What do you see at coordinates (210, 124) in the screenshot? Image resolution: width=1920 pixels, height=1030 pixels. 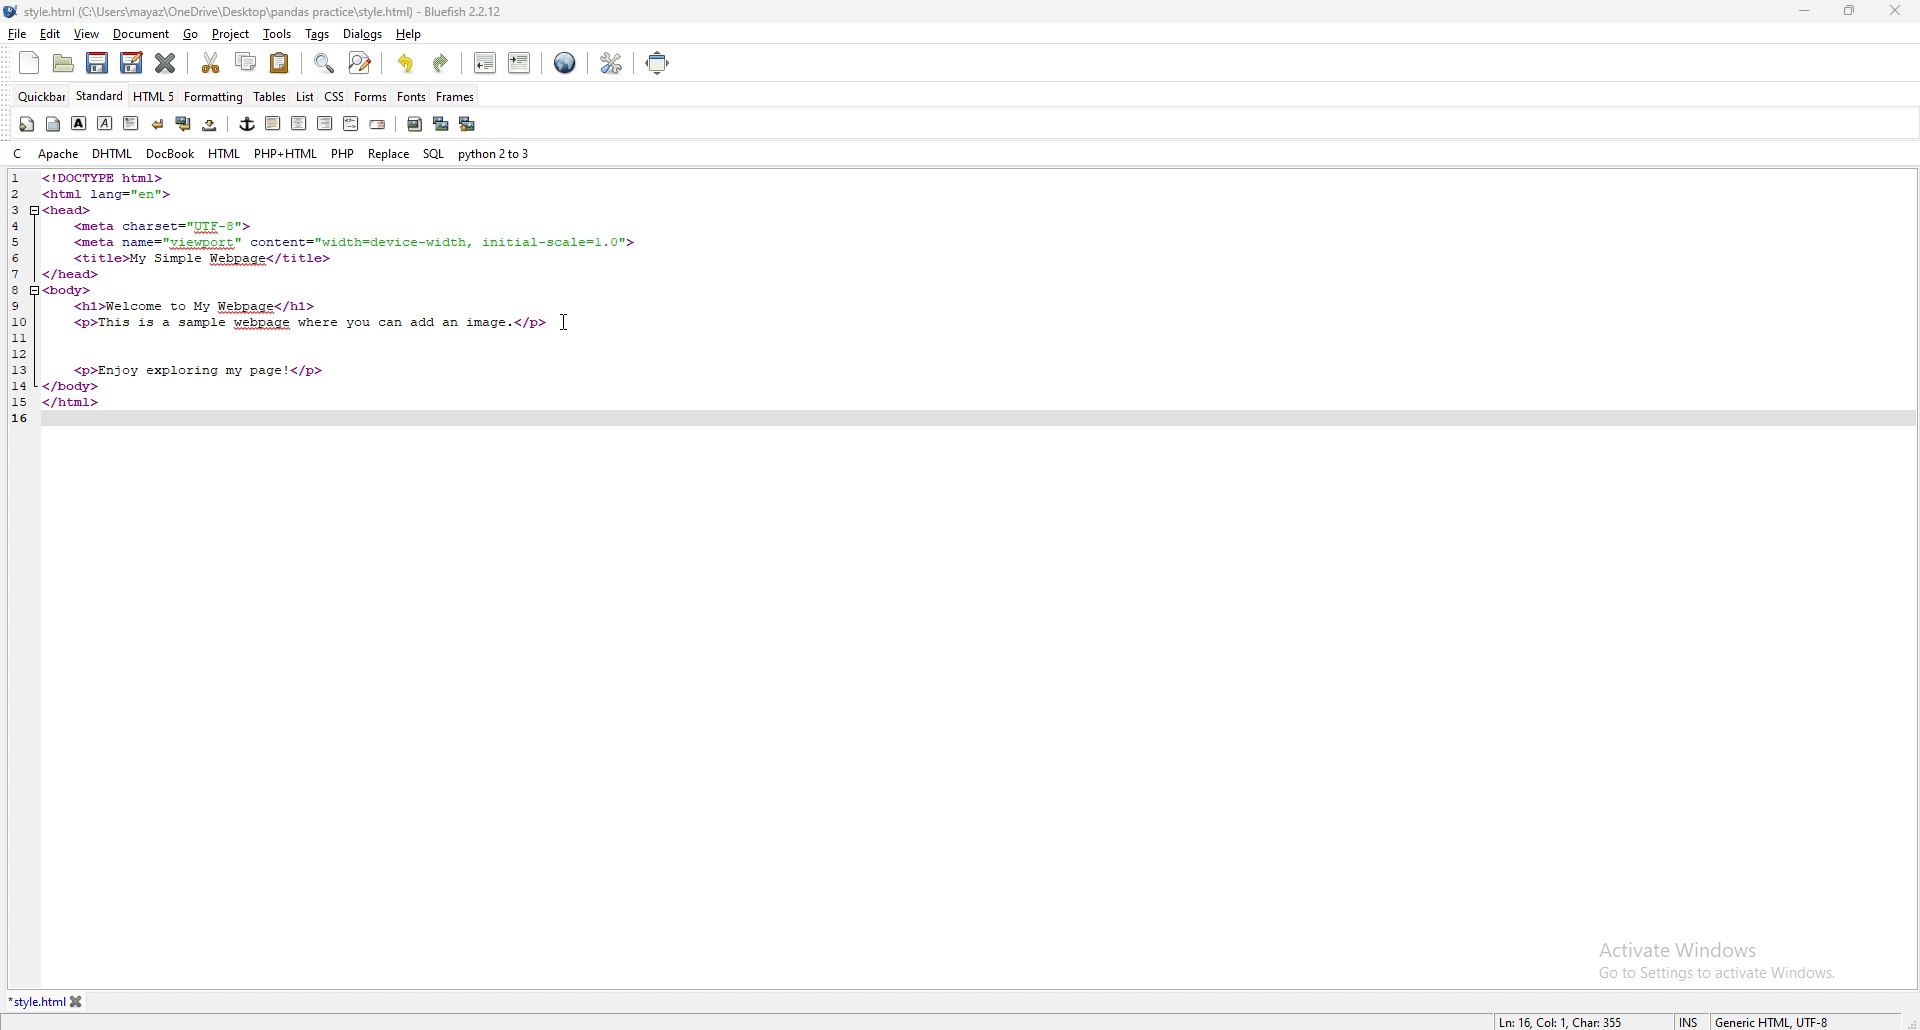 I see `non breaking space` at bounding box center [210, 124].